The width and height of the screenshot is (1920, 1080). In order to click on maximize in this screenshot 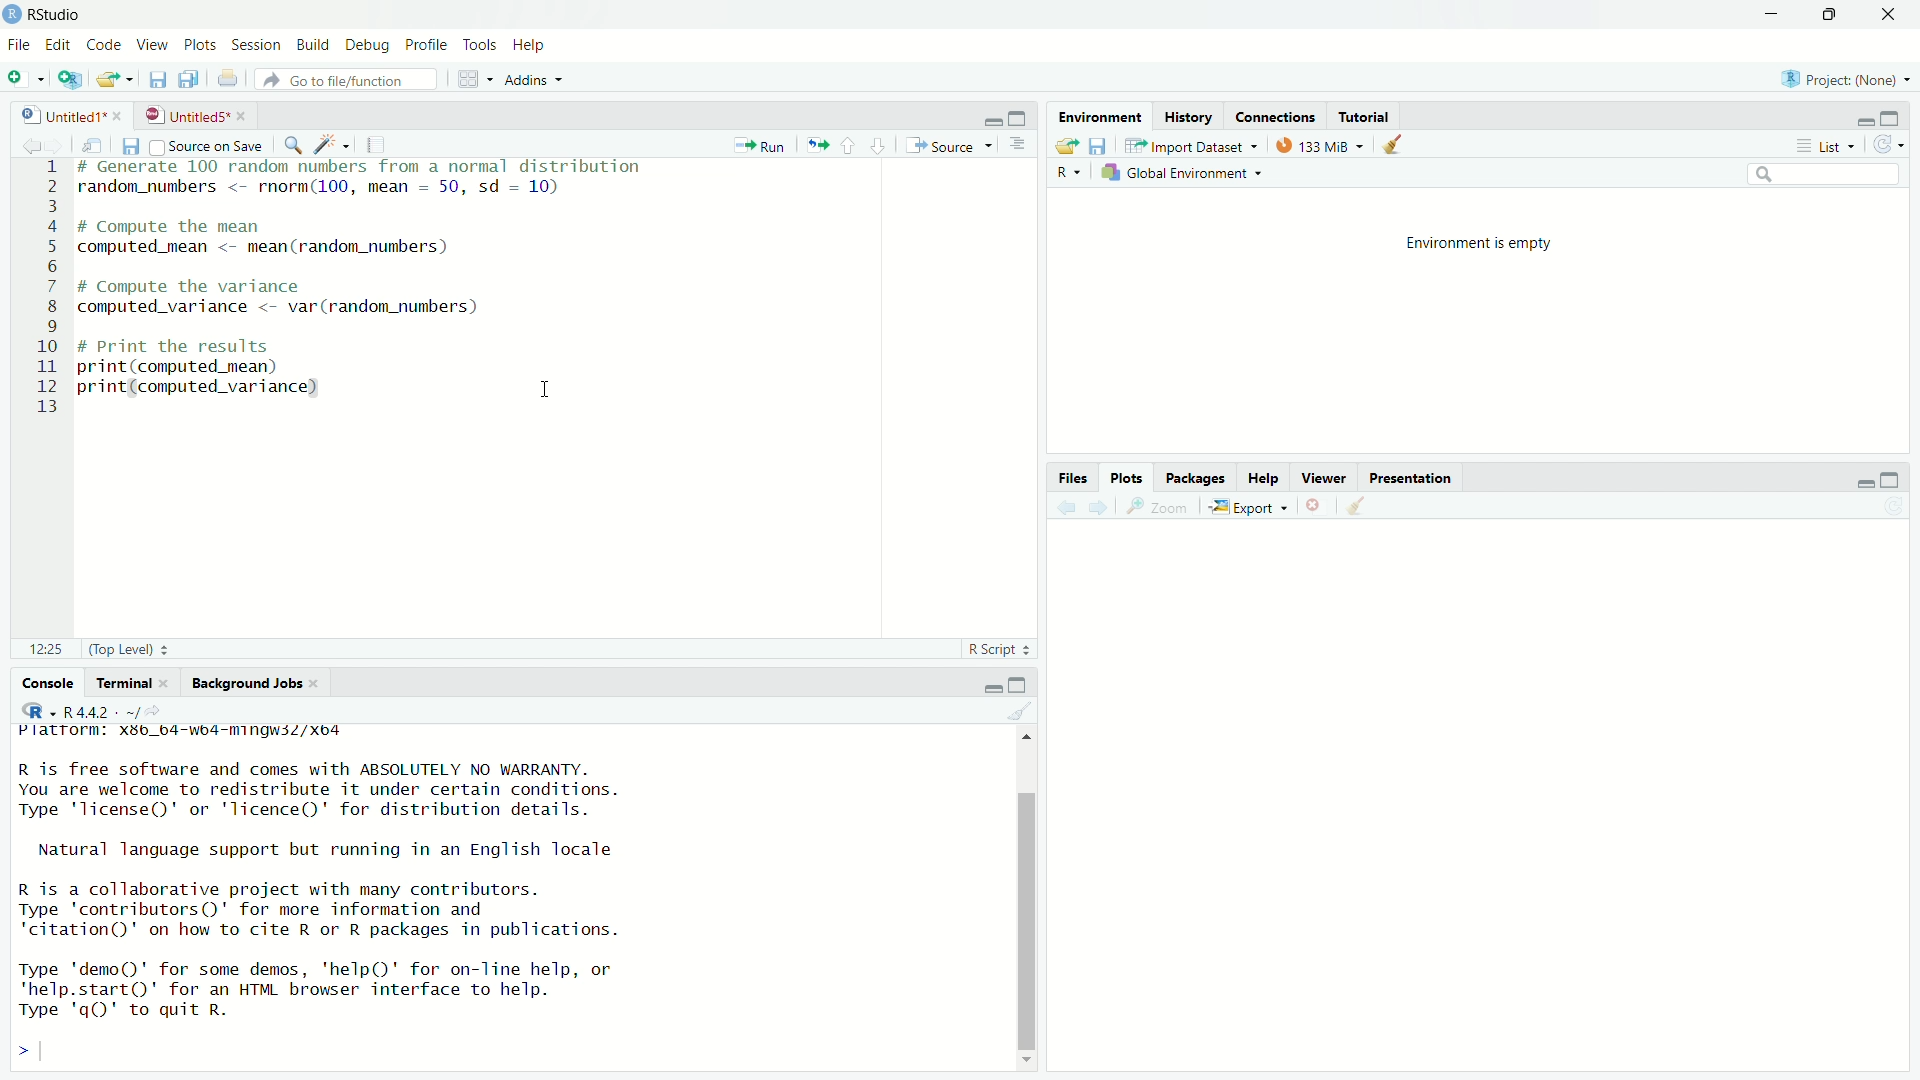, I will do `click(1900, 118)`.